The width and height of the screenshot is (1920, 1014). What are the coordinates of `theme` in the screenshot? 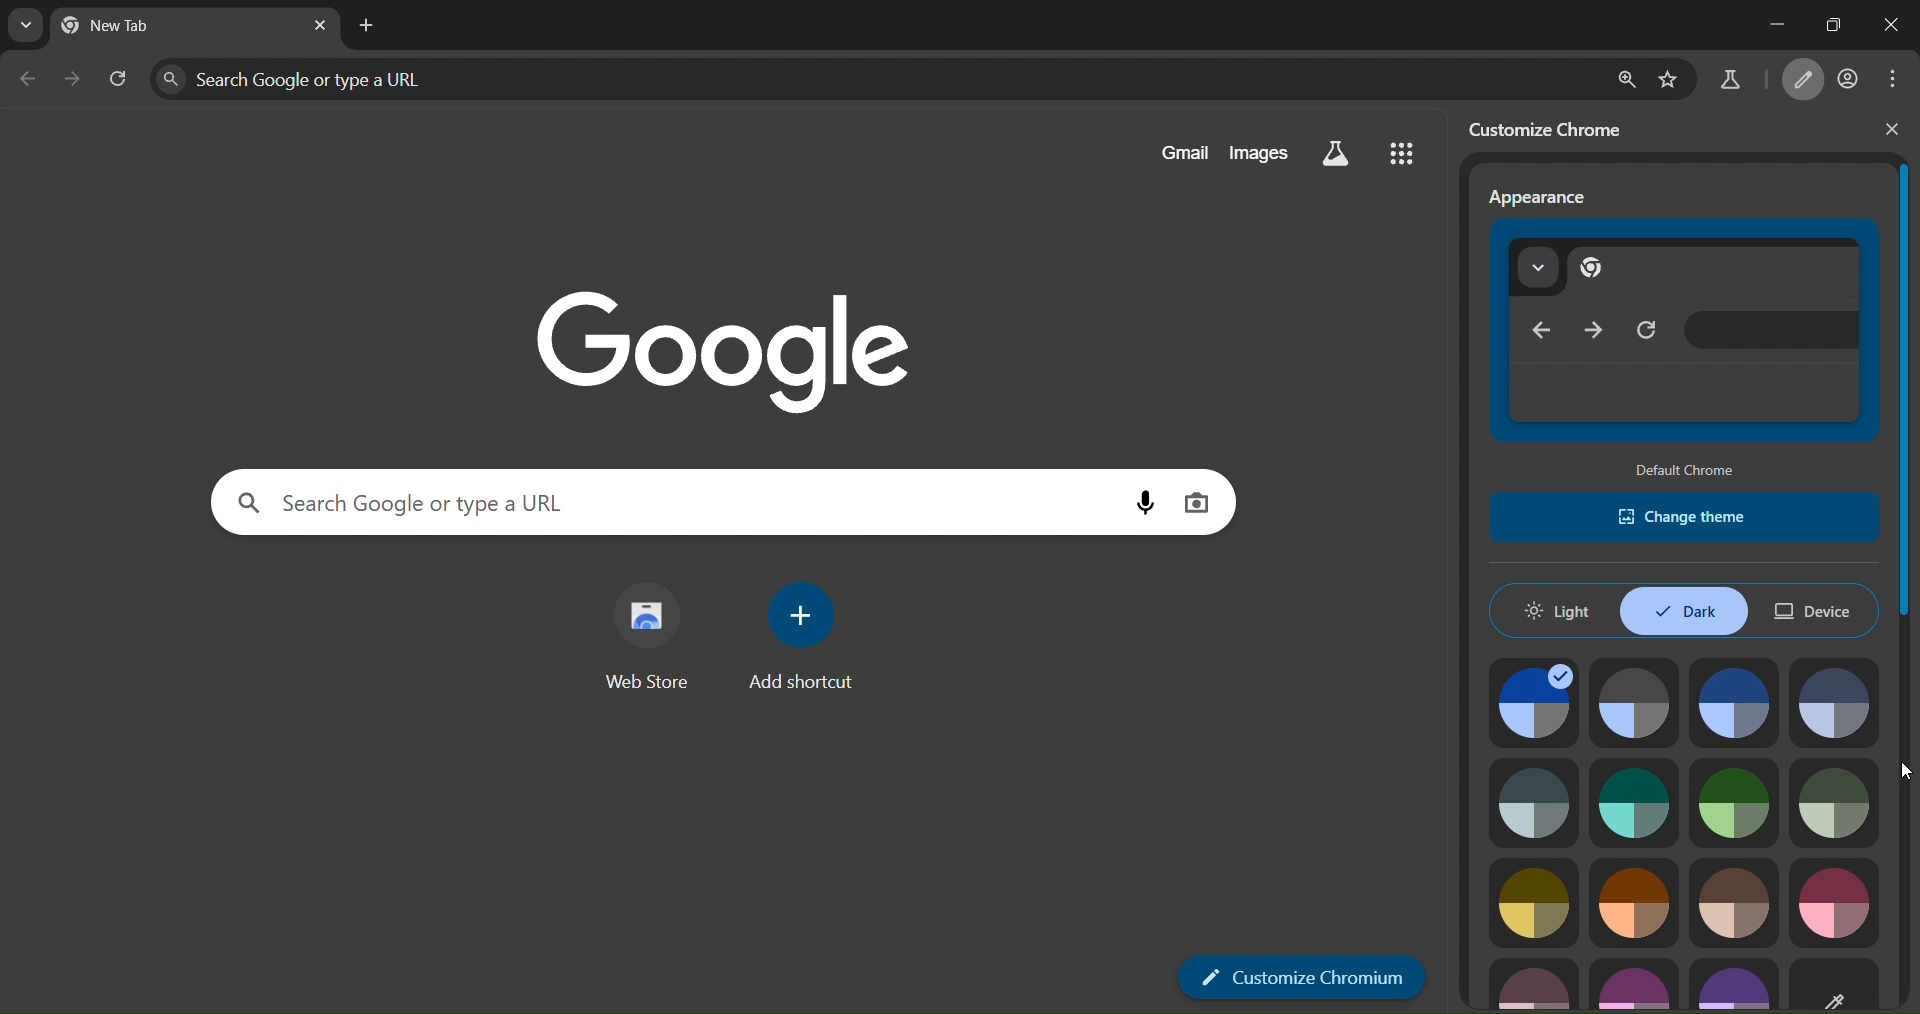 It's located at (1637, 981).